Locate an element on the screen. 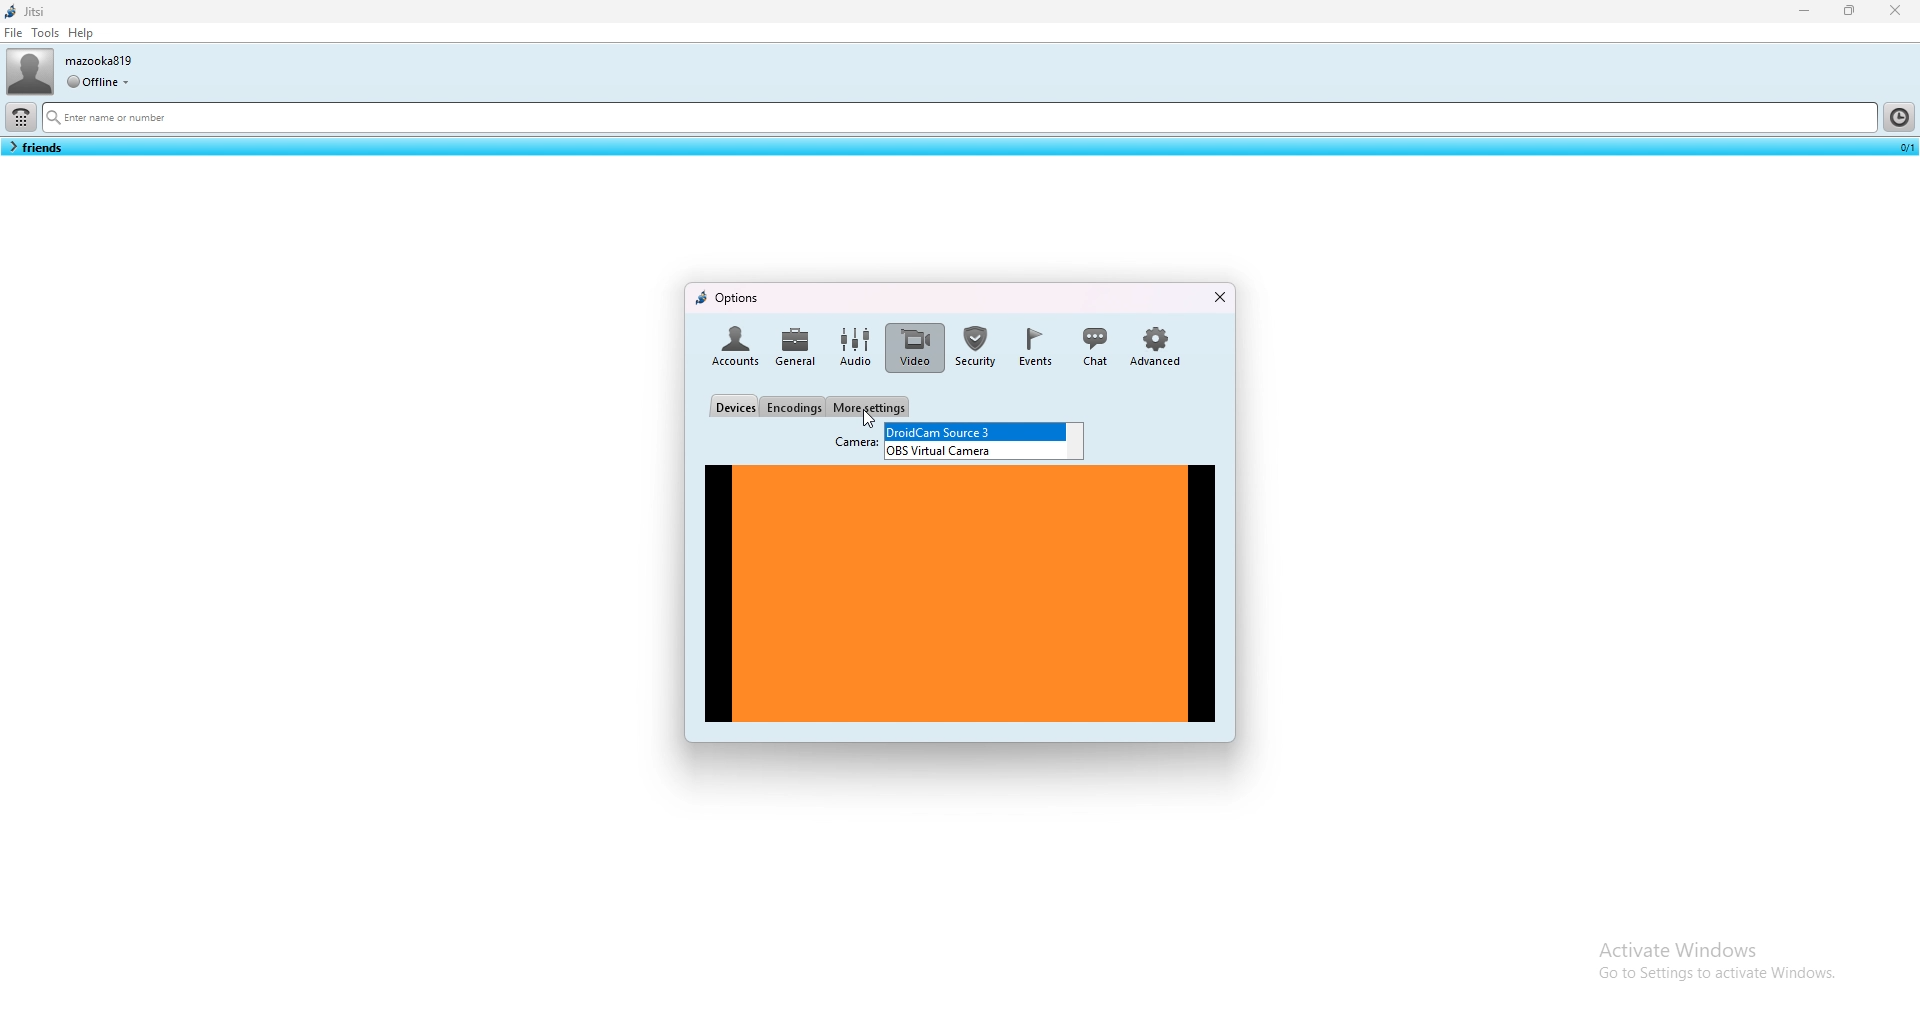 The image size is (1920, 1030). dialpad is located at coordinates (21, 117).